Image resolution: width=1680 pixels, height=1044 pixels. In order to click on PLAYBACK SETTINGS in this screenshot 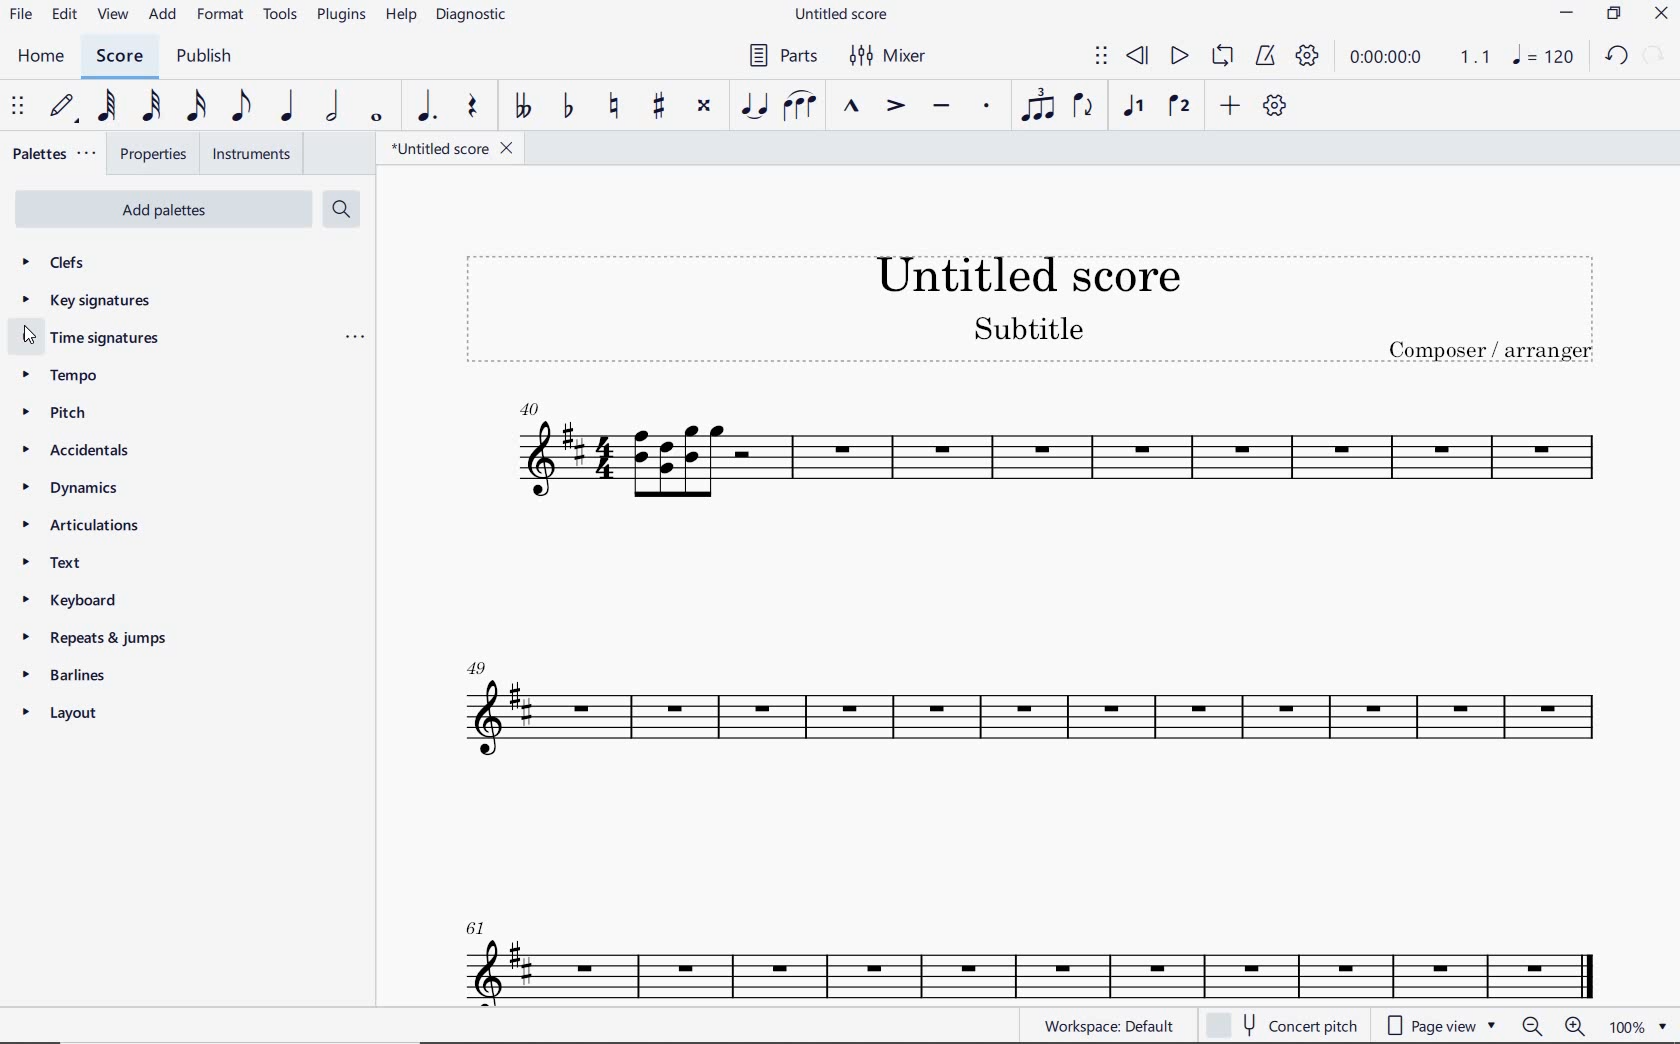, I will do `click(1309, 59)`.